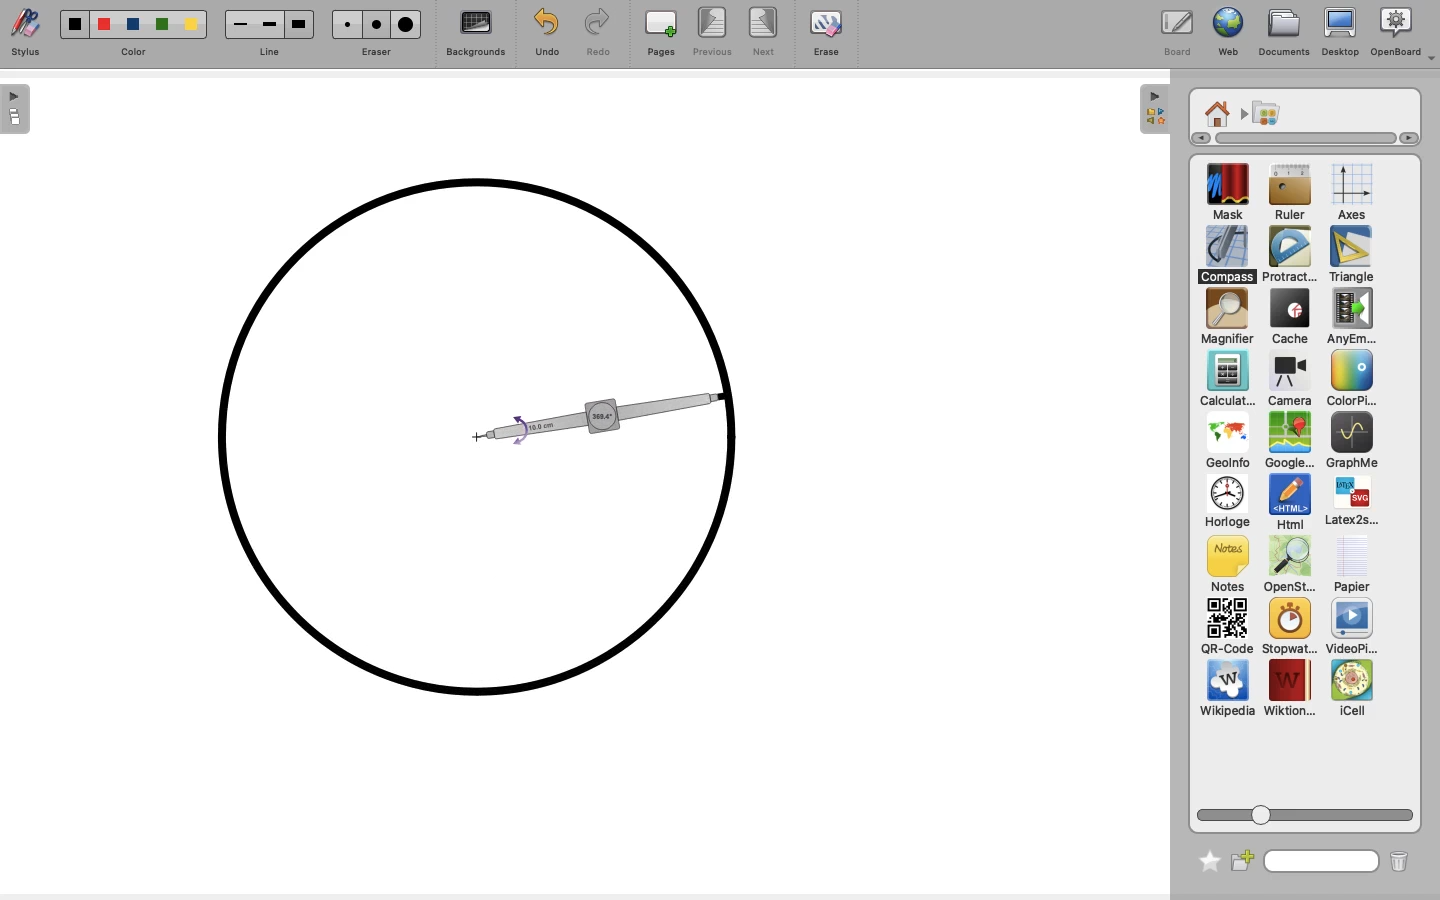 The width and height of the screenshot is (1440, 900). I want to click on Color, so click(1348, 380).